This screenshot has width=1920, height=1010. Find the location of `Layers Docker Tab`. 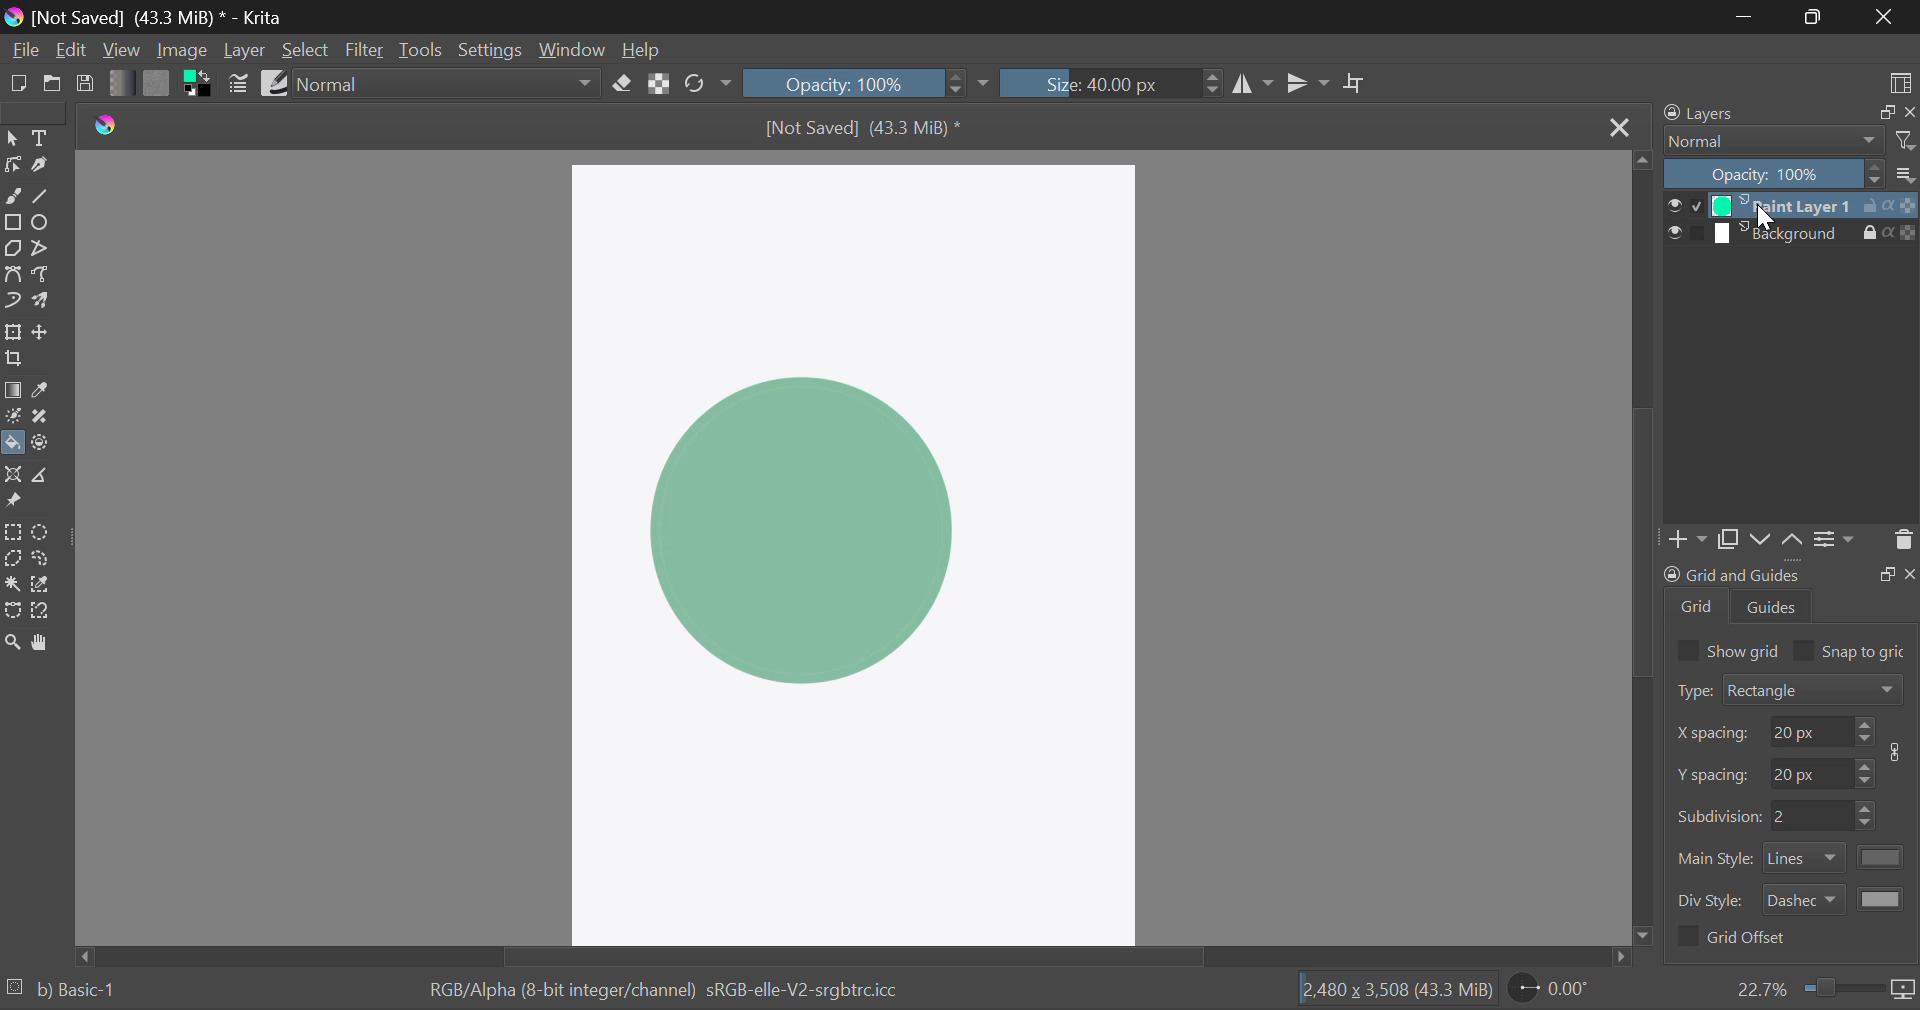

Layers Docker Tab is located at coordinates (1784, 115).